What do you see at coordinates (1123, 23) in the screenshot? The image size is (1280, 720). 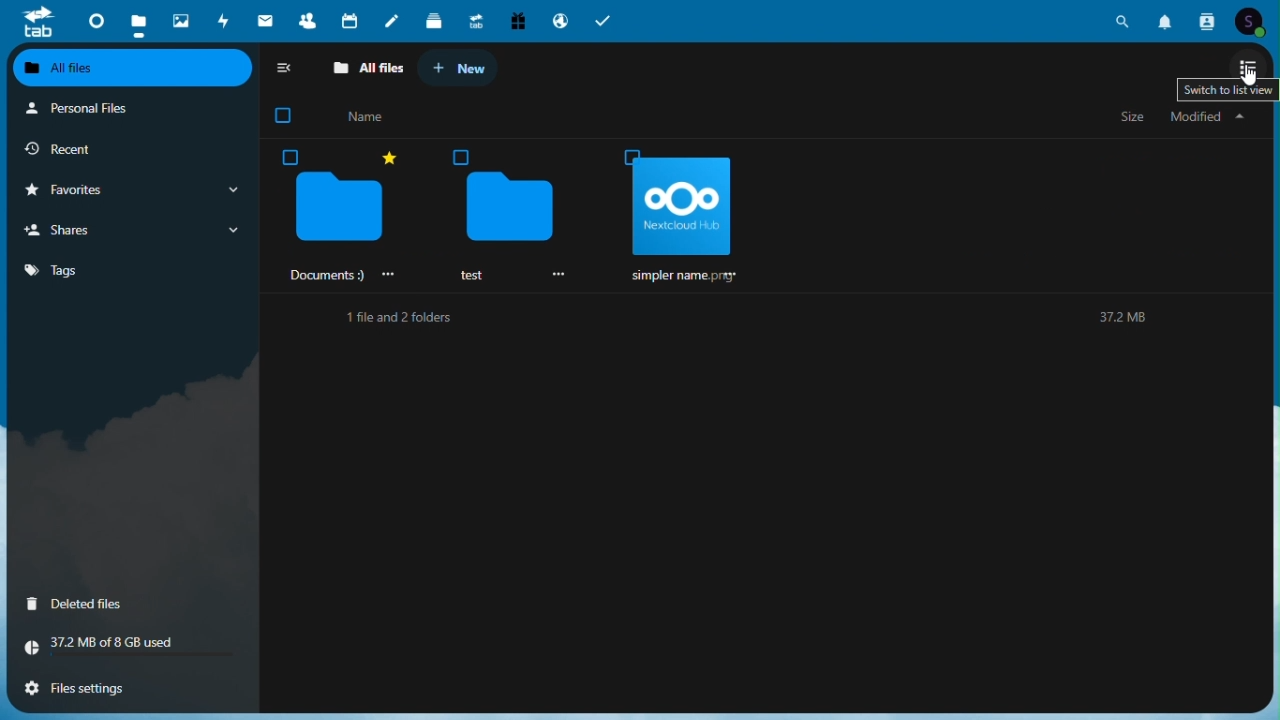 I see `search` at bounding box center [1123, 23].